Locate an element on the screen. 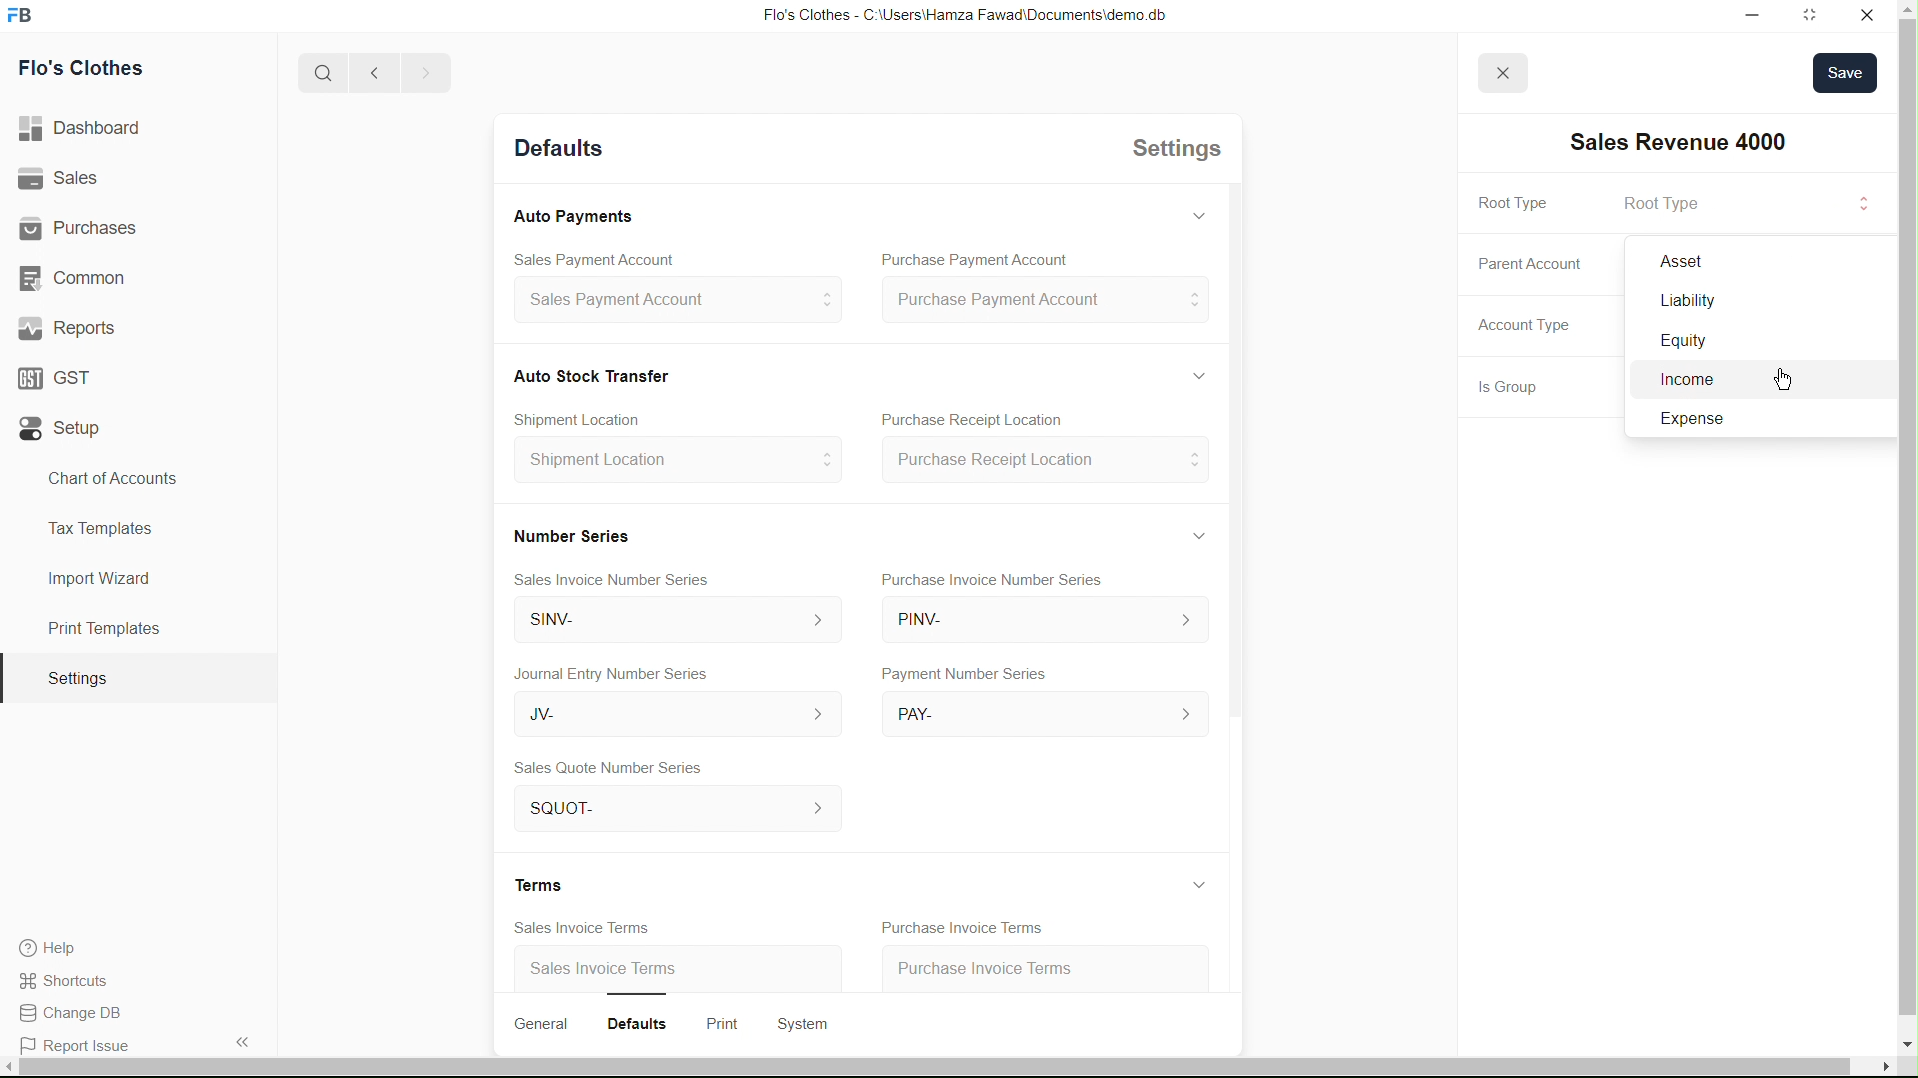  Sales Quote Number Series is located at coordinates (619, 769).